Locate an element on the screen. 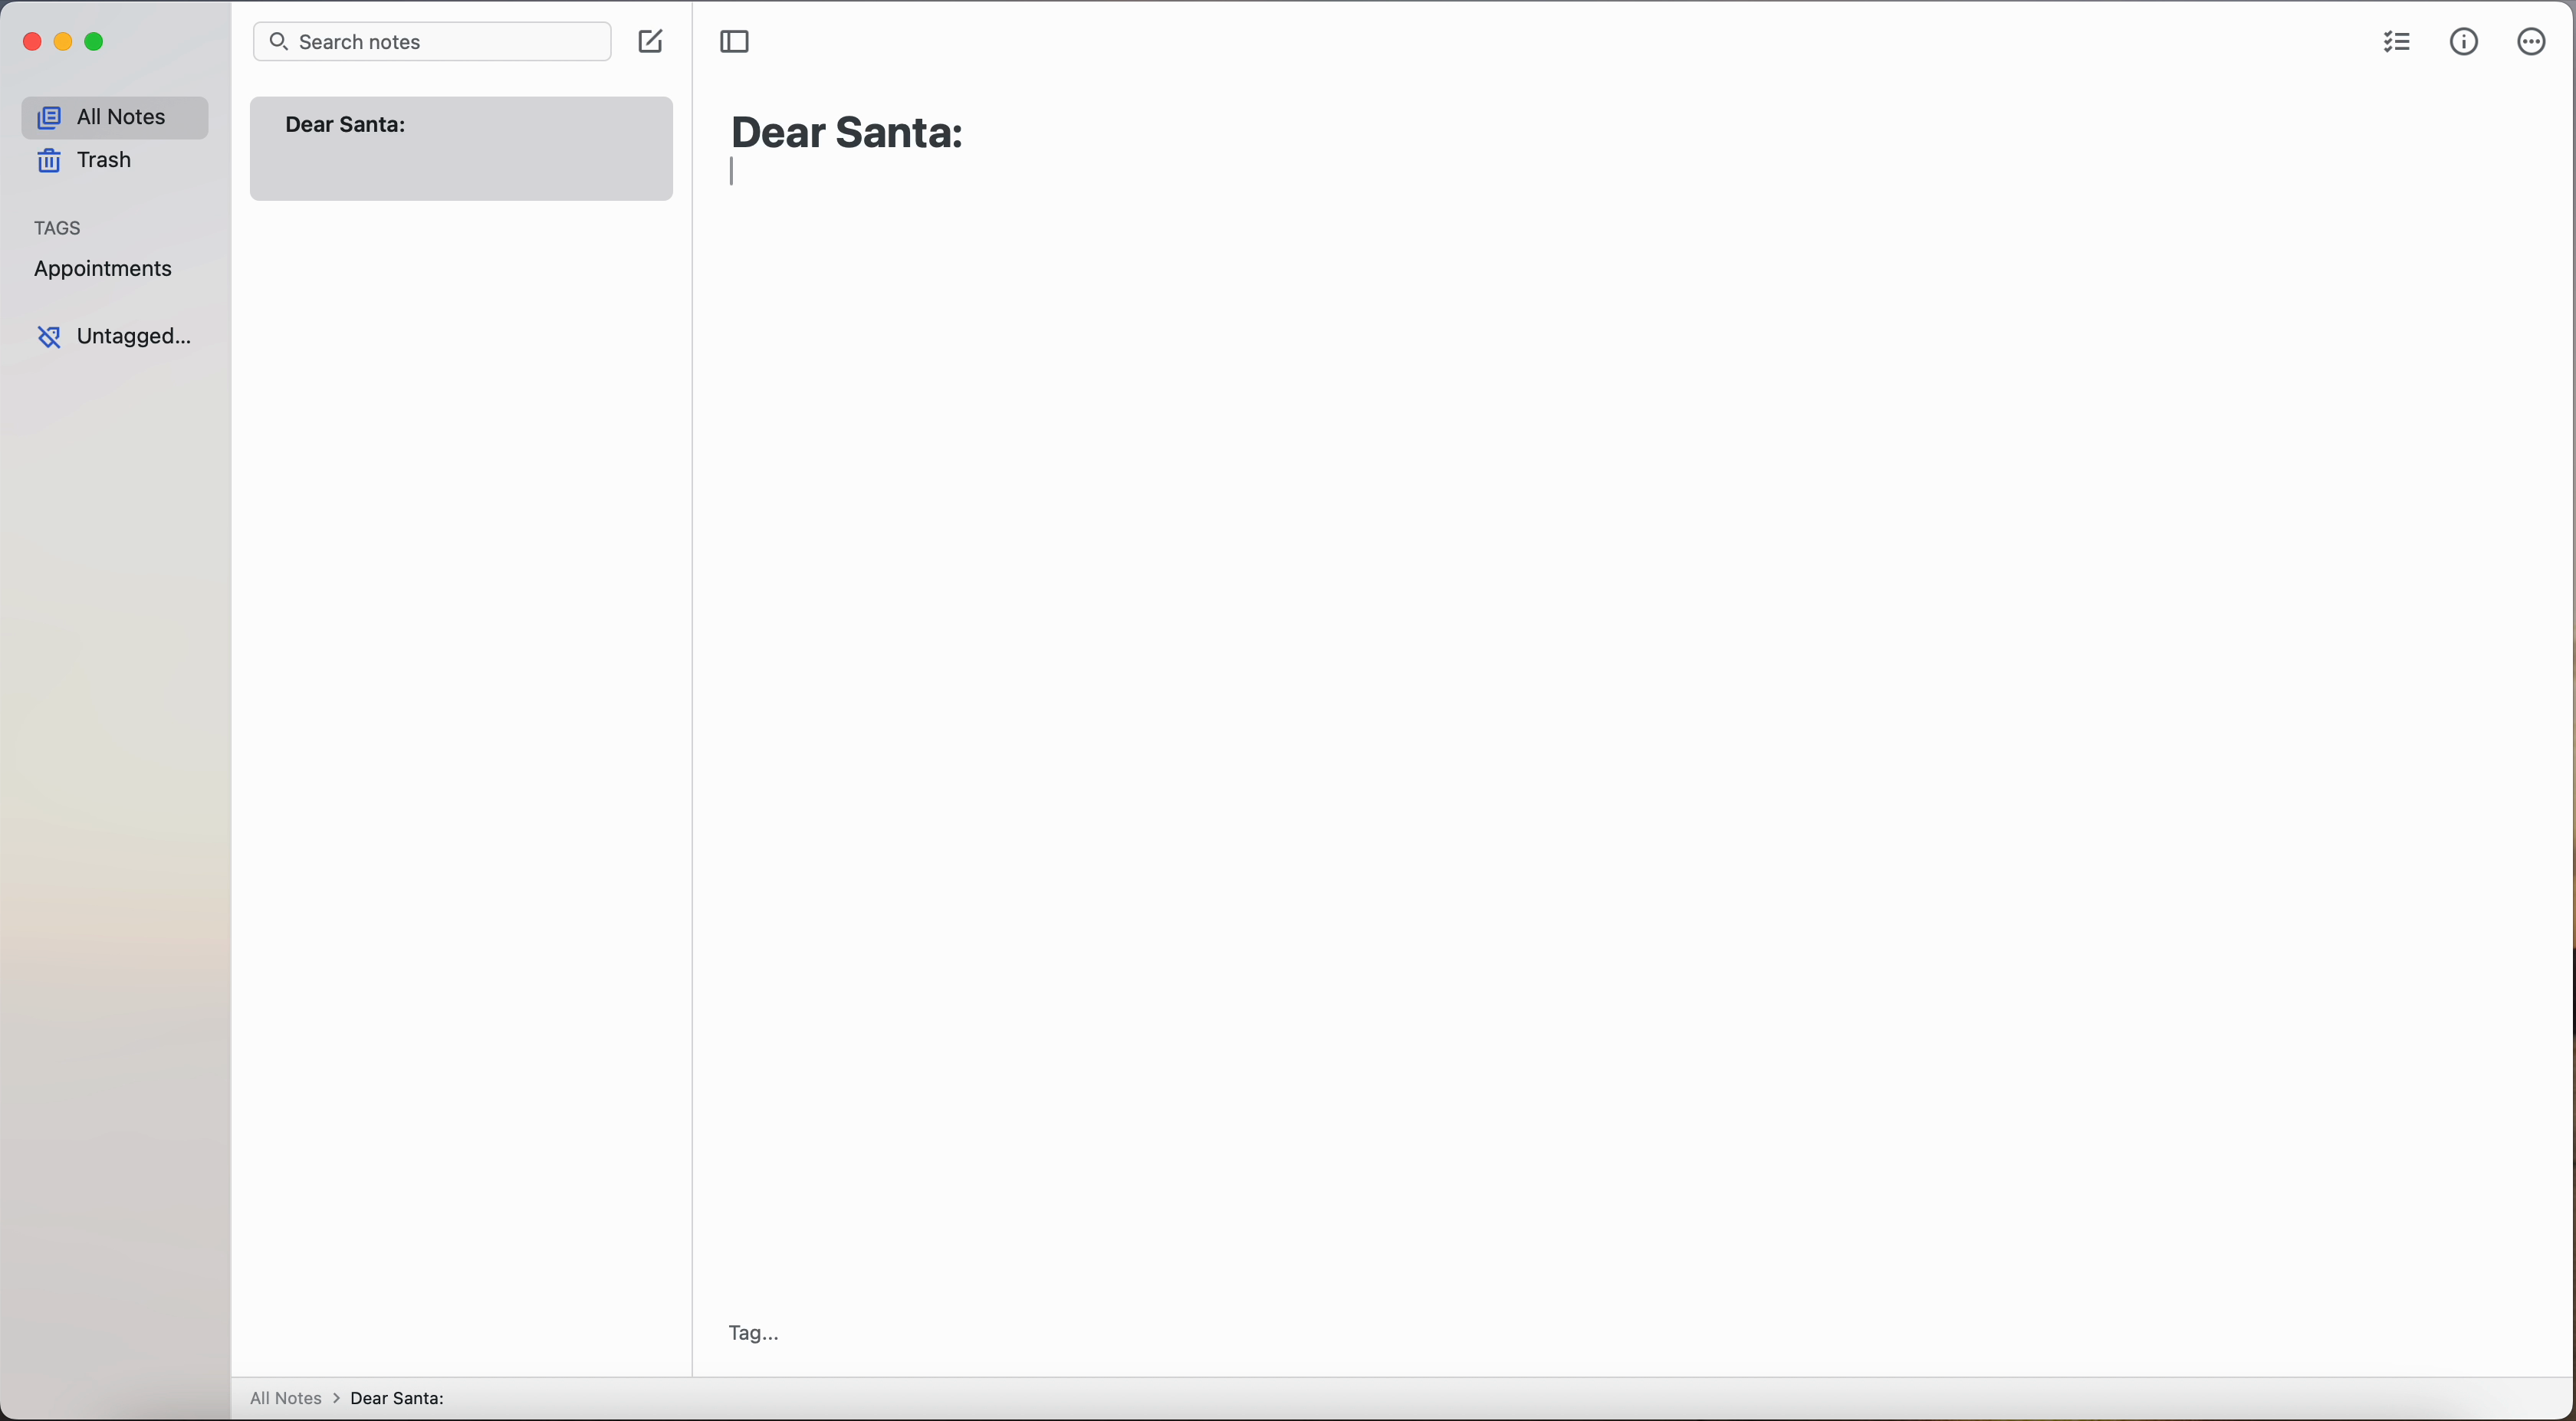 The width and height of the screenshot is (2576, 1421). all notes is located at coordinates (285, 1398).